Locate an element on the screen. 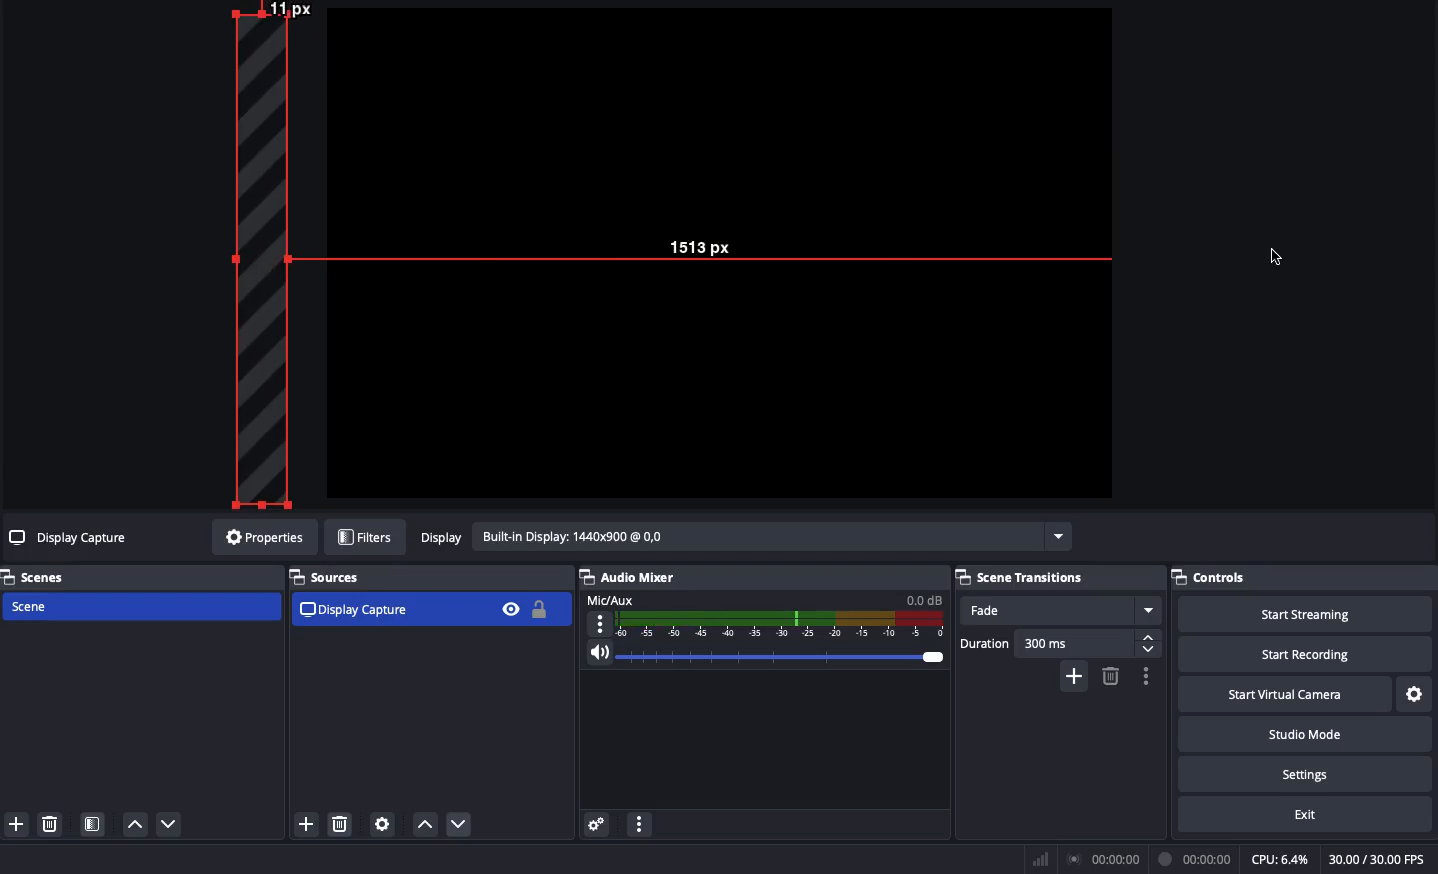 This screenshot has width=1438, height=874. Locked is located at coordinates (537, 609).